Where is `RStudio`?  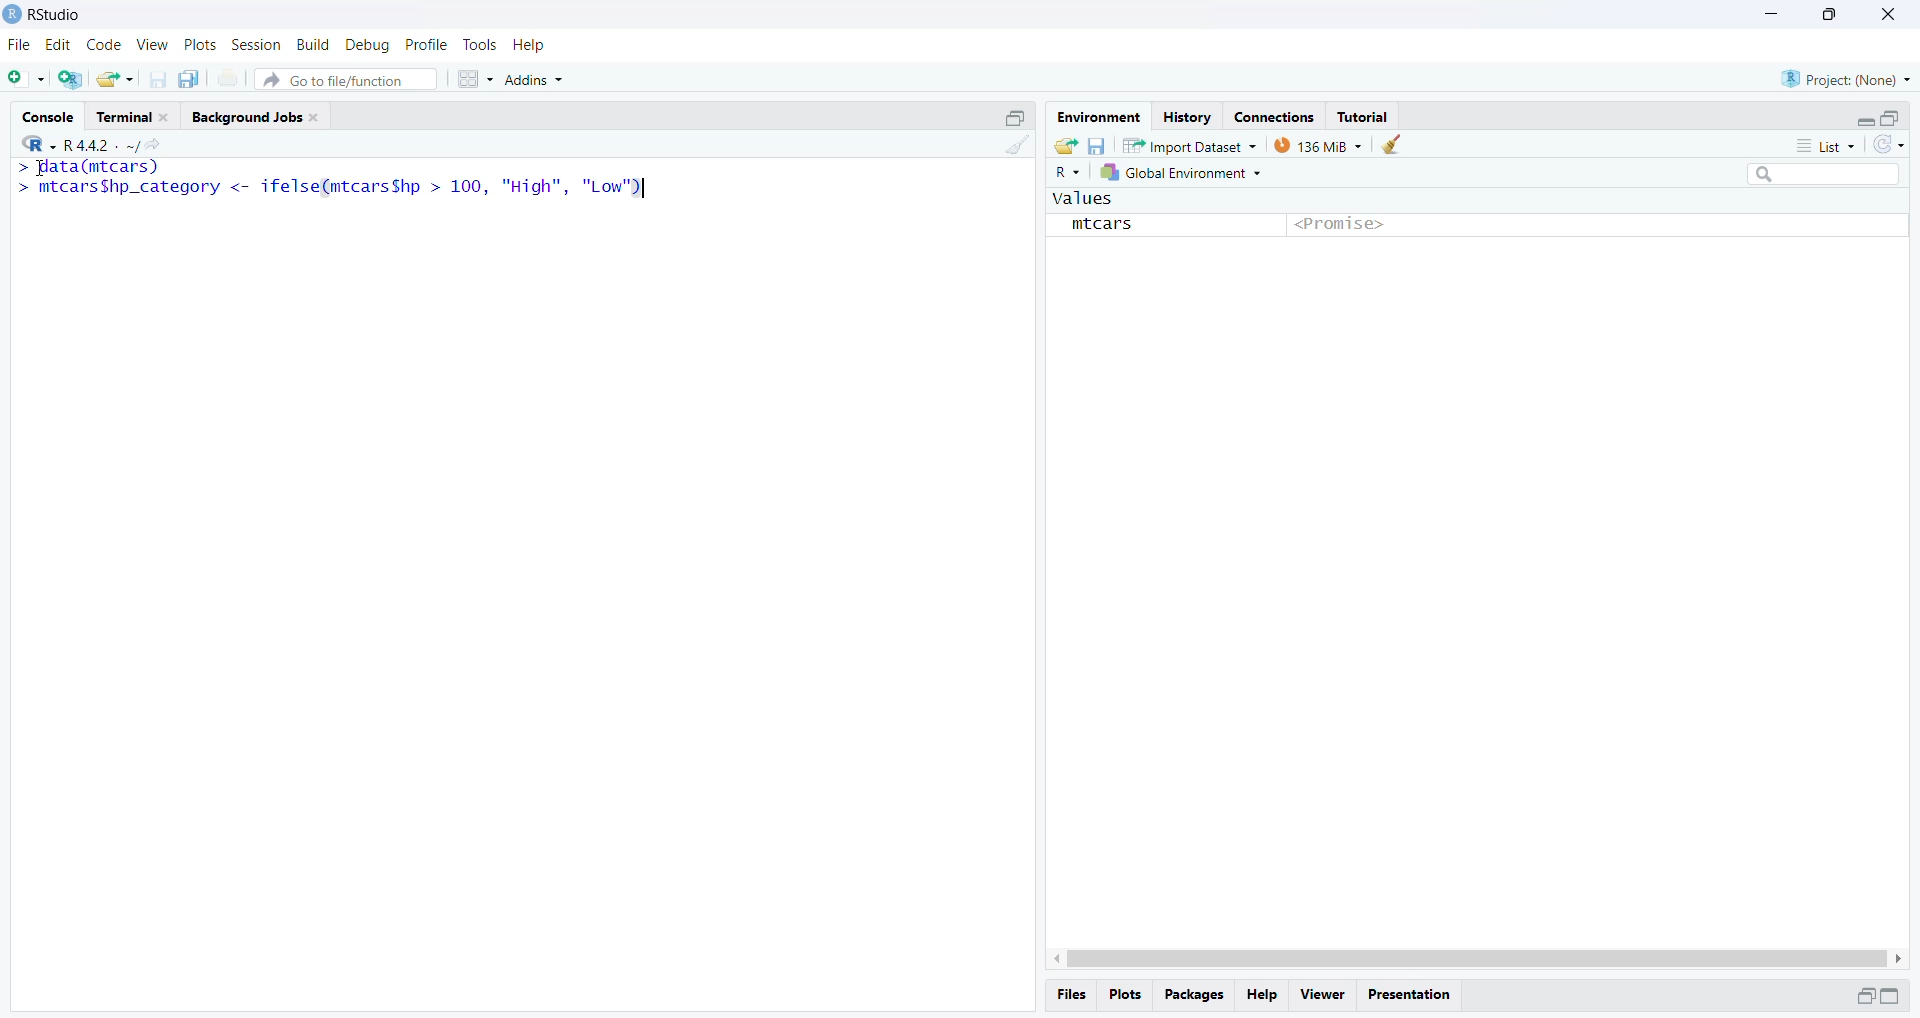
RStudio is located at coordinates (53, 15).